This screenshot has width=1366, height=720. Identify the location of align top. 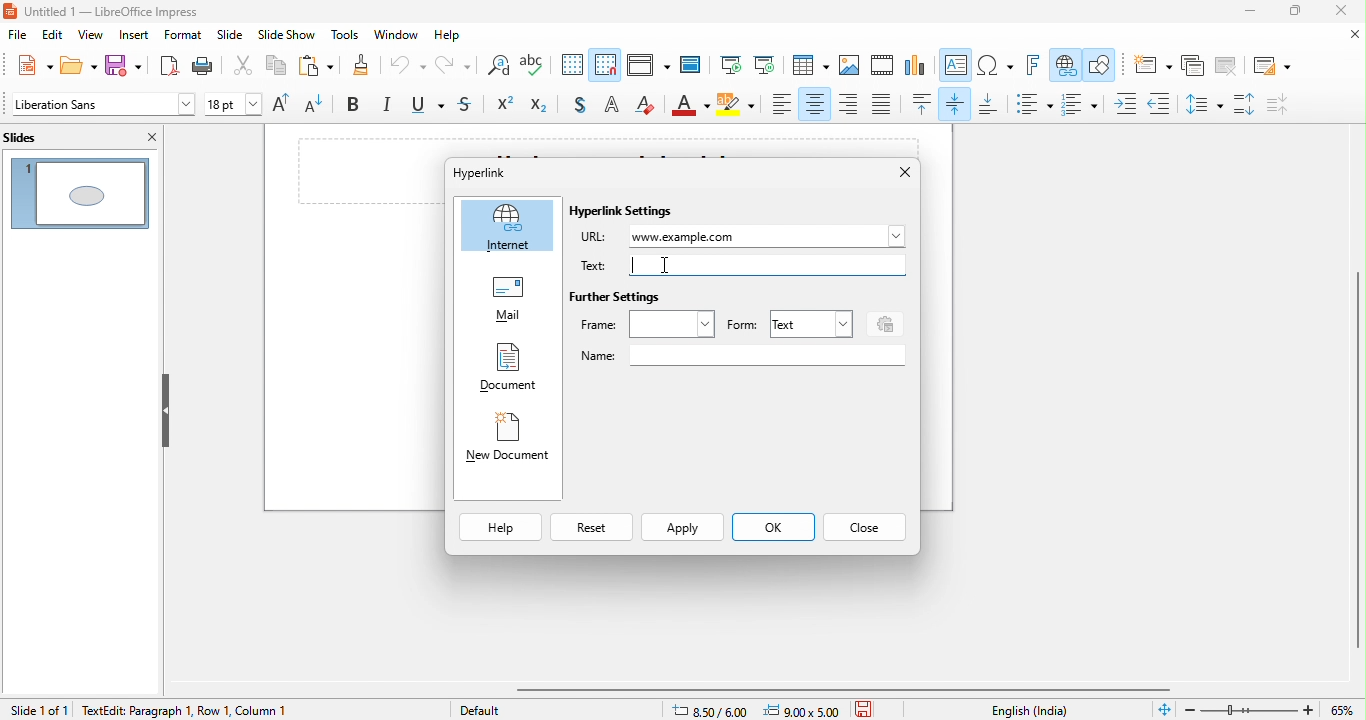
(923, 104).